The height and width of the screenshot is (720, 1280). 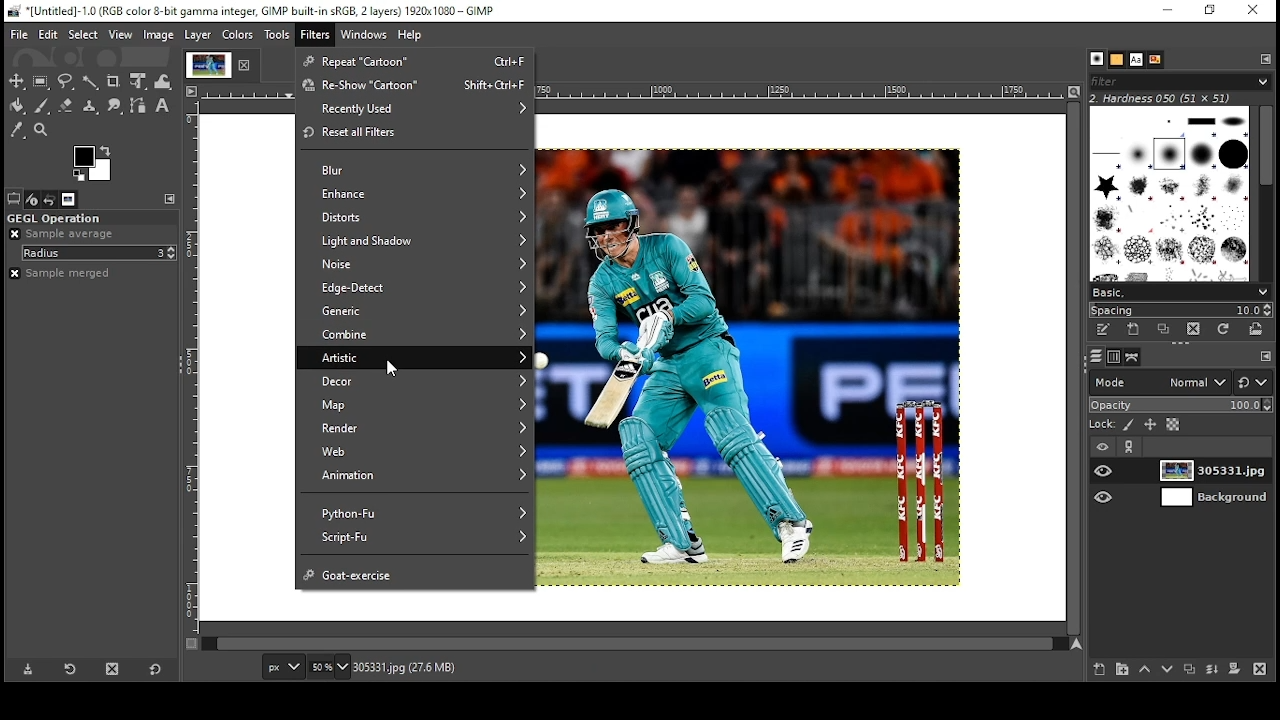 What do you see at coordinates (1115, 358) in the screenshot?
I see `channels` at bounding box center [1115, 358].